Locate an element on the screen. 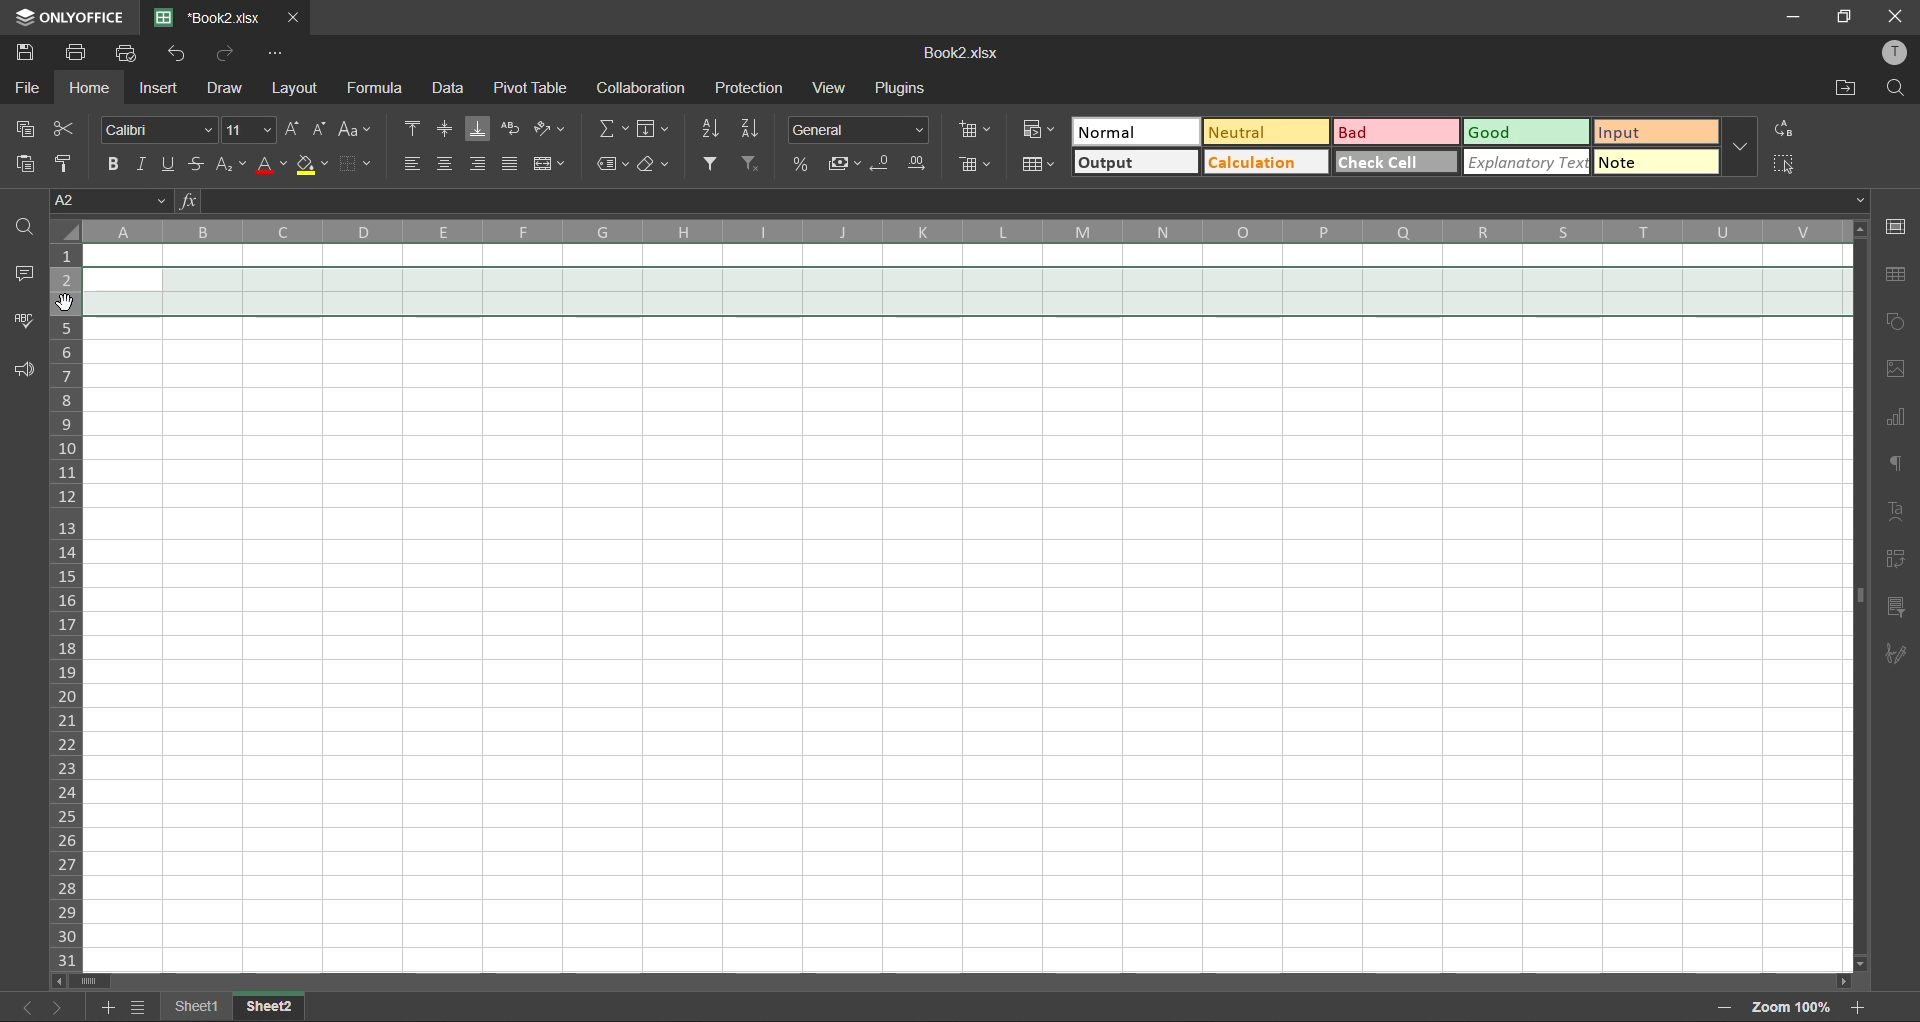 The width and height of the screenshot is (1920, 1022). maximize is located at coordinates (1845, 18).